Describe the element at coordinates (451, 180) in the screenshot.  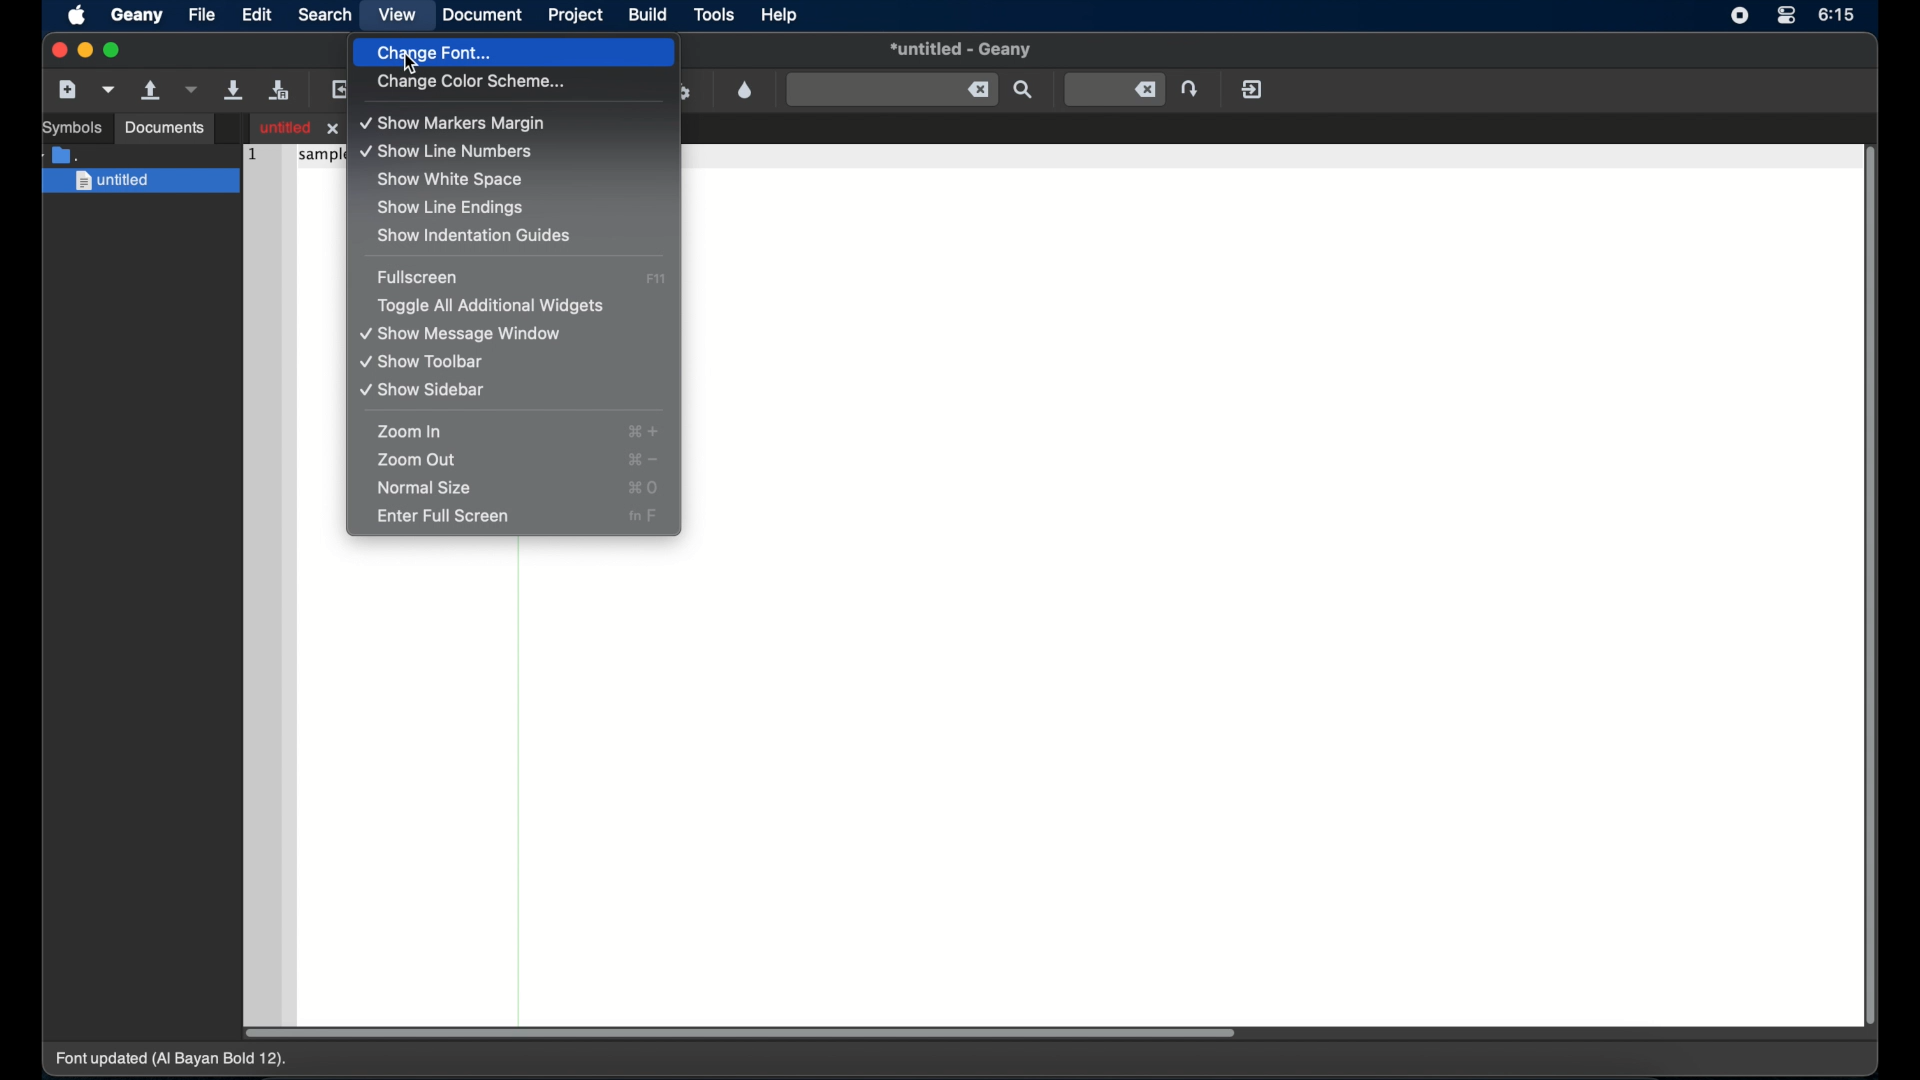
I see `show white space` at that location.